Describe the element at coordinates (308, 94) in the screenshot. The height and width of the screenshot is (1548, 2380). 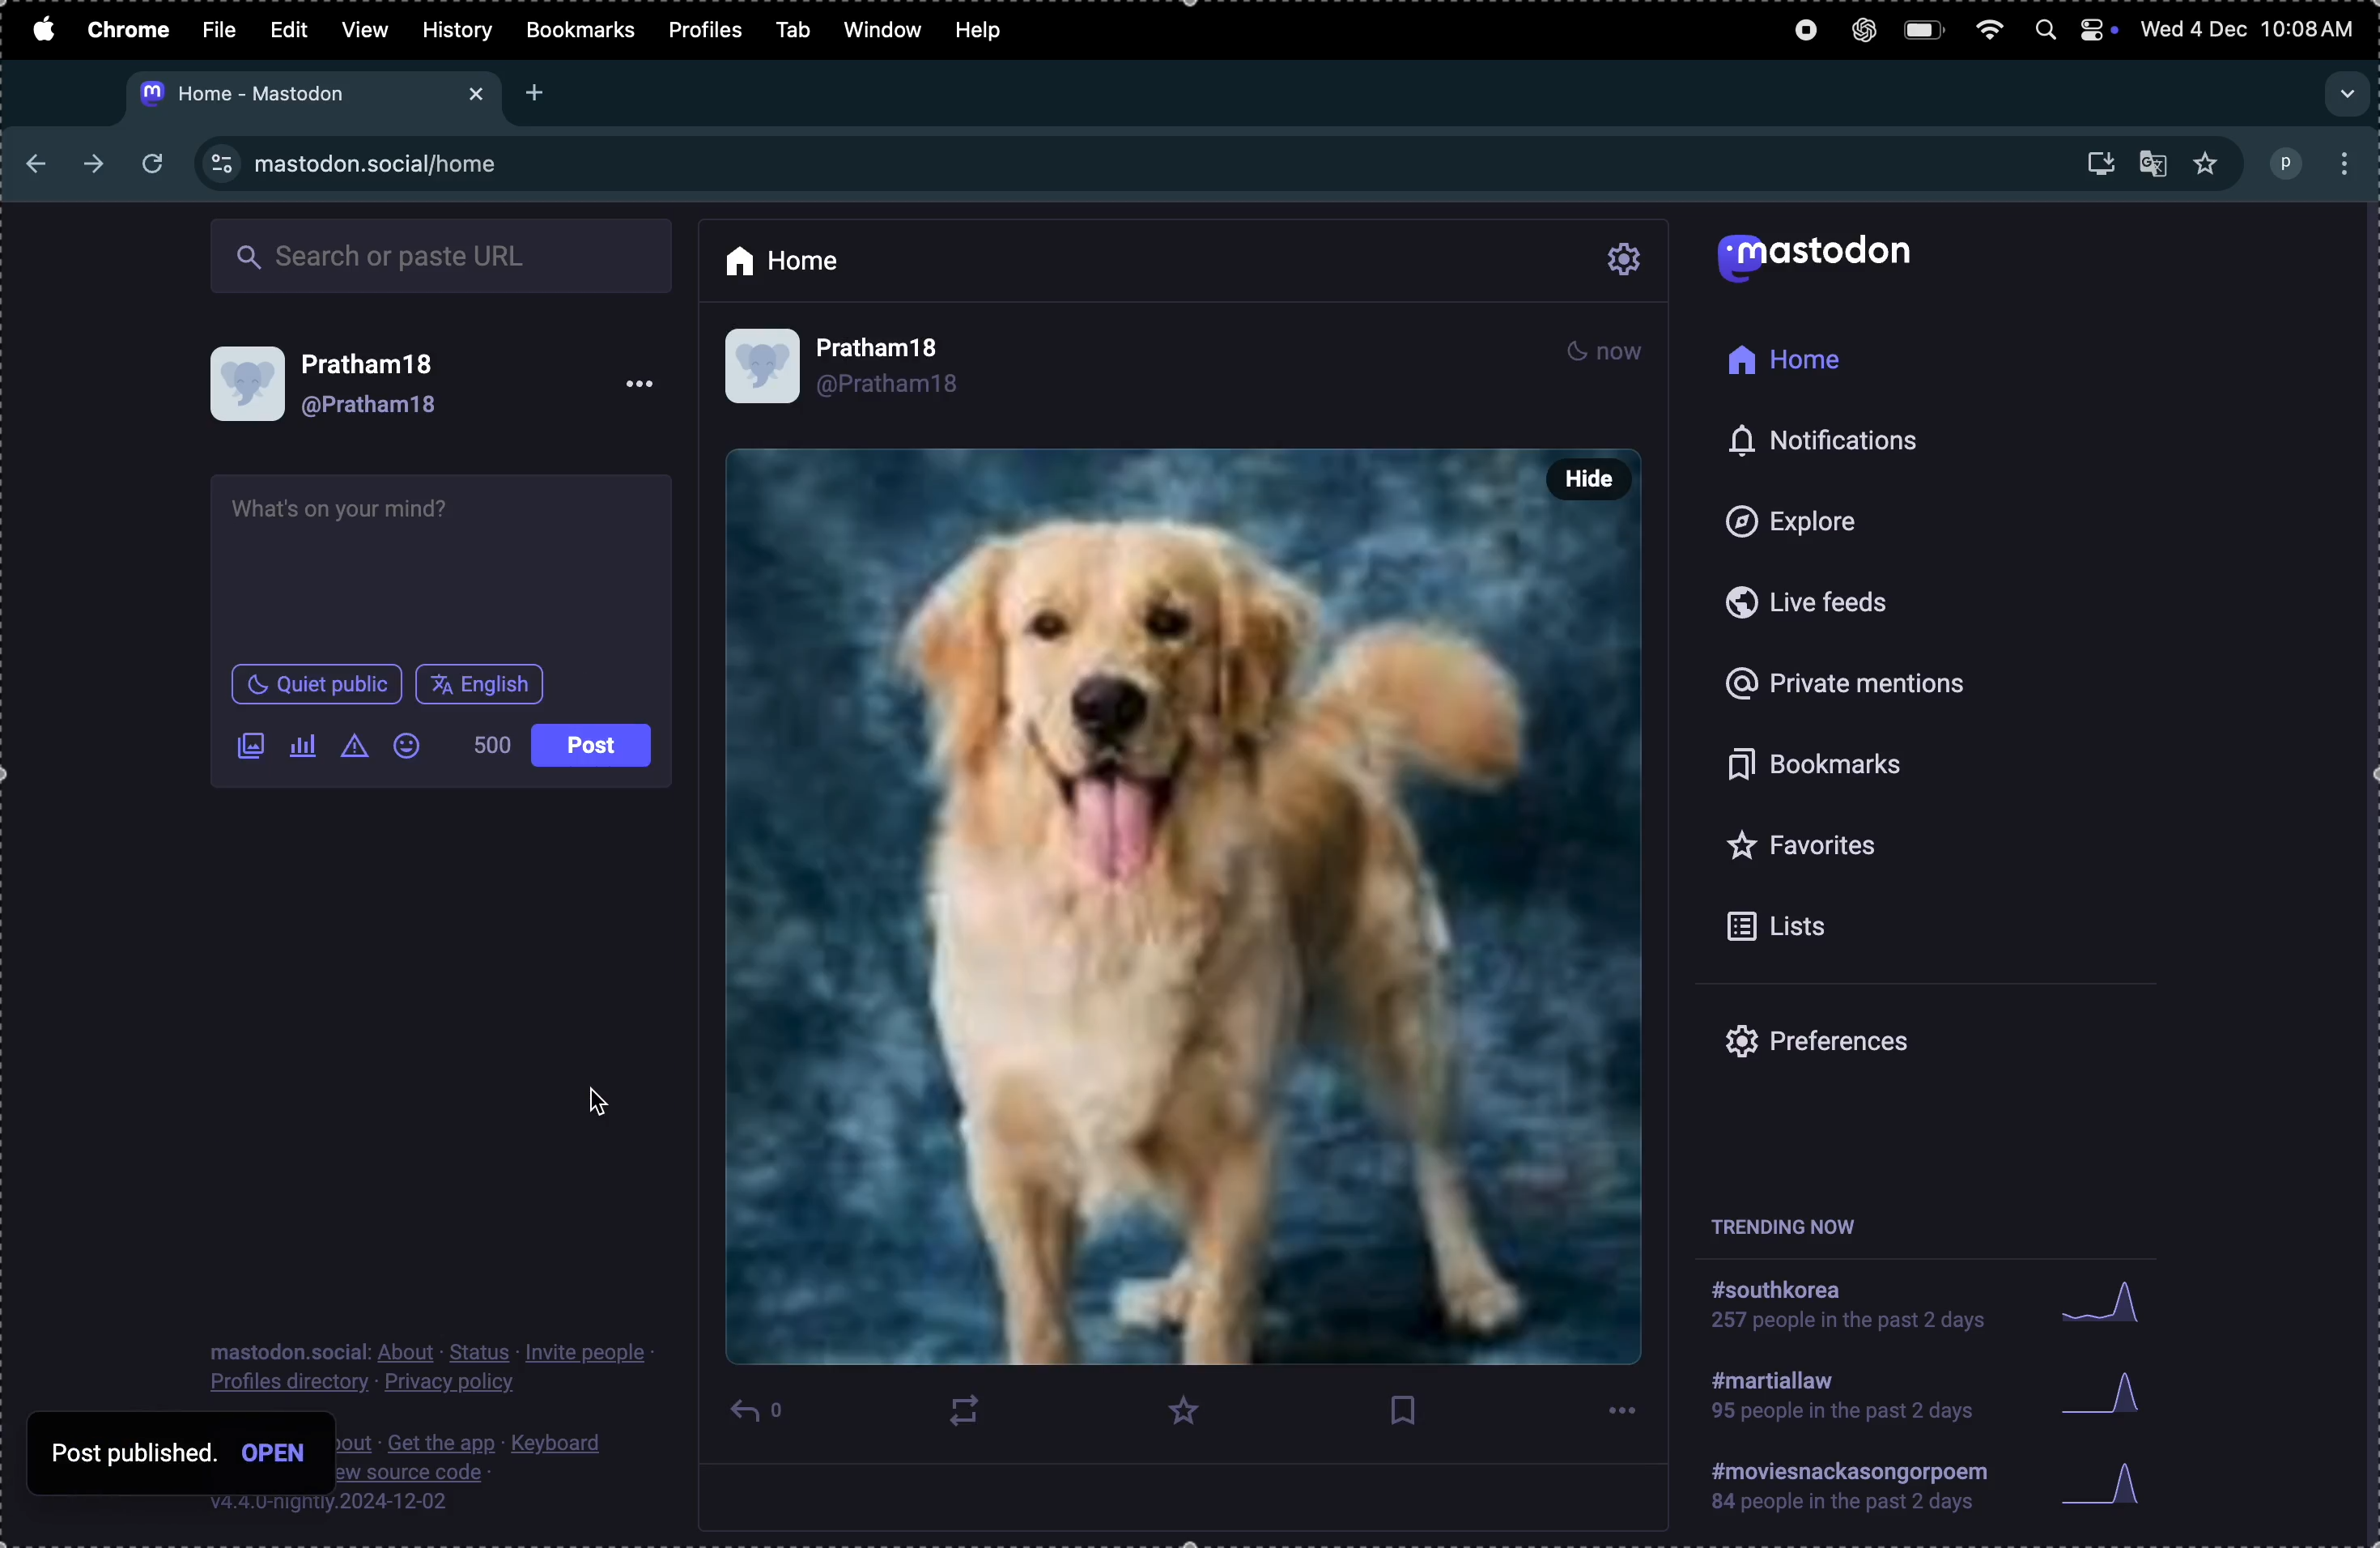
I see `mastodon tab` at that location.